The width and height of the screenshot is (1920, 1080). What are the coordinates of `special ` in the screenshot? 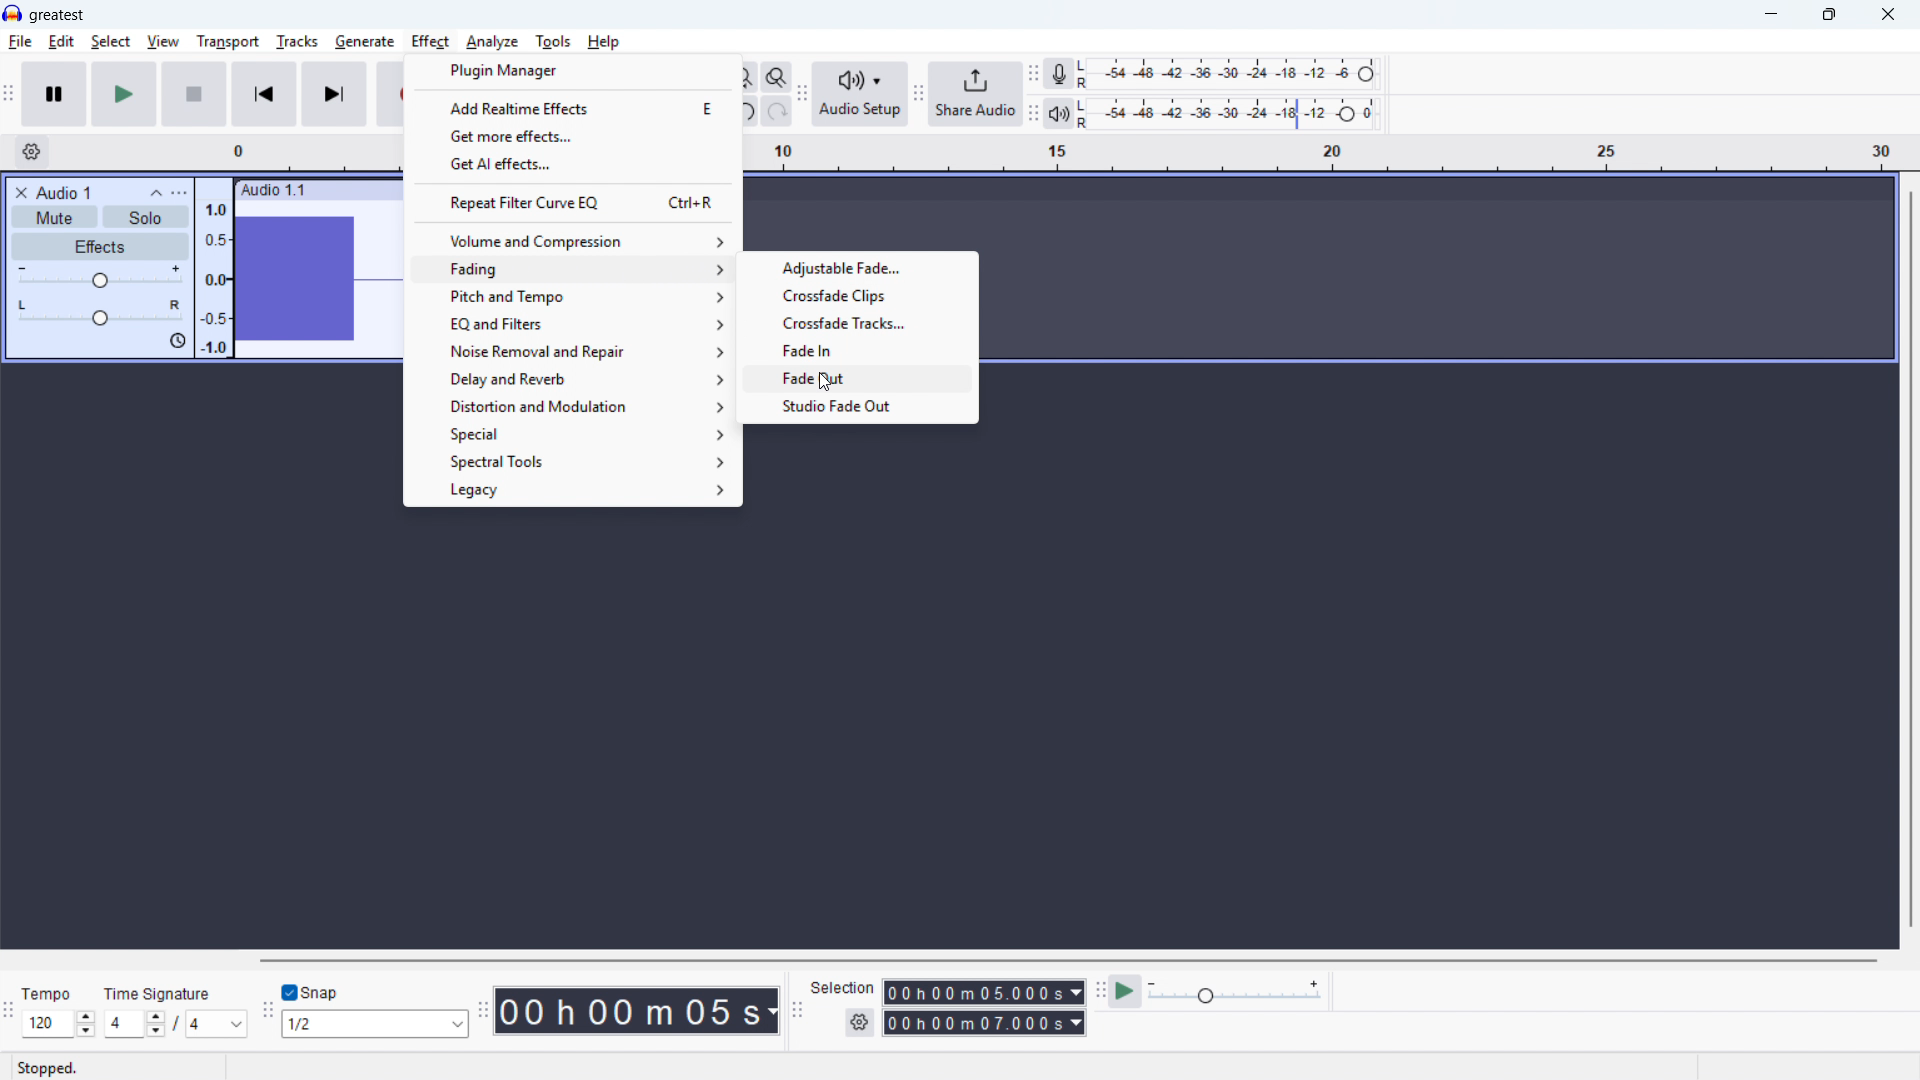 It's located at (573, 435).